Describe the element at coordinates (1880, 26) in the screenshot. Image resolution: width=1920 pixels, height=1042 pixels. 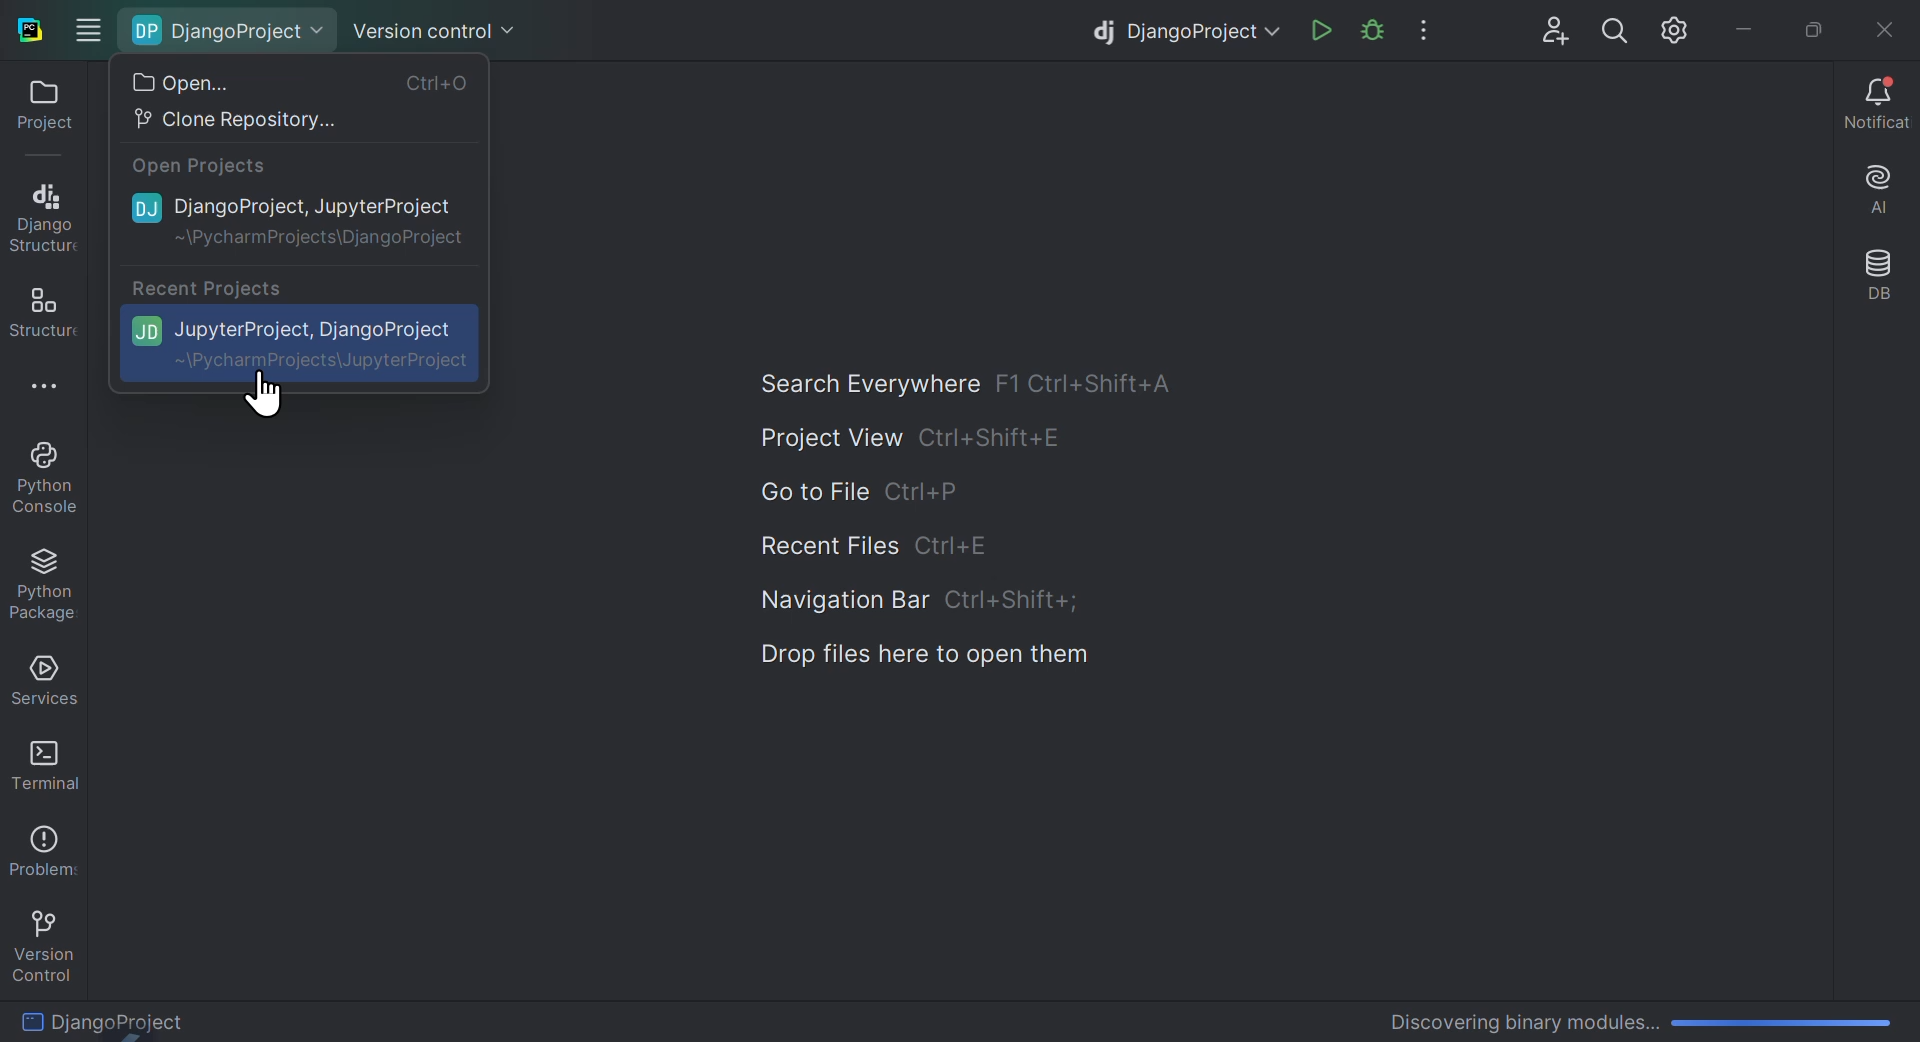
I see `Close` at that location.